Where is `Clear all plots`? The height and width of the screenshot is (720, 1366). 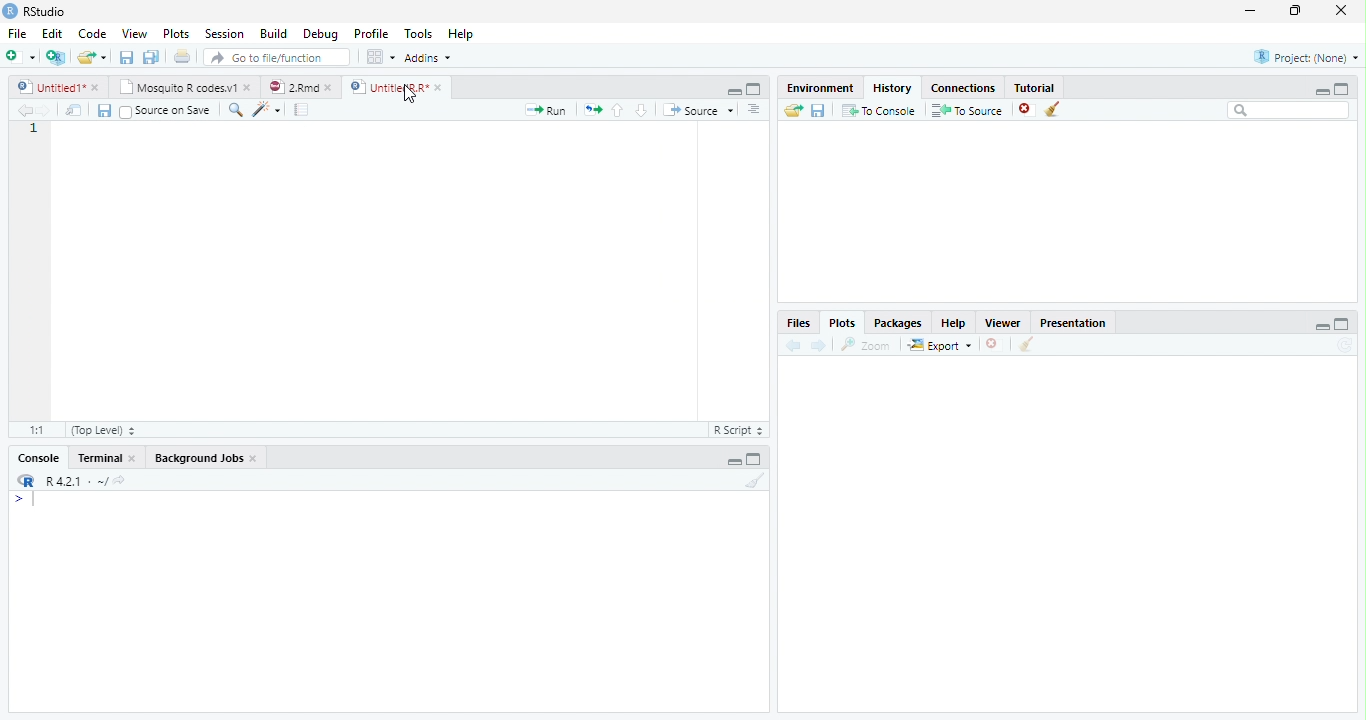 Clear all plots is located at coordinates (1027, 344).